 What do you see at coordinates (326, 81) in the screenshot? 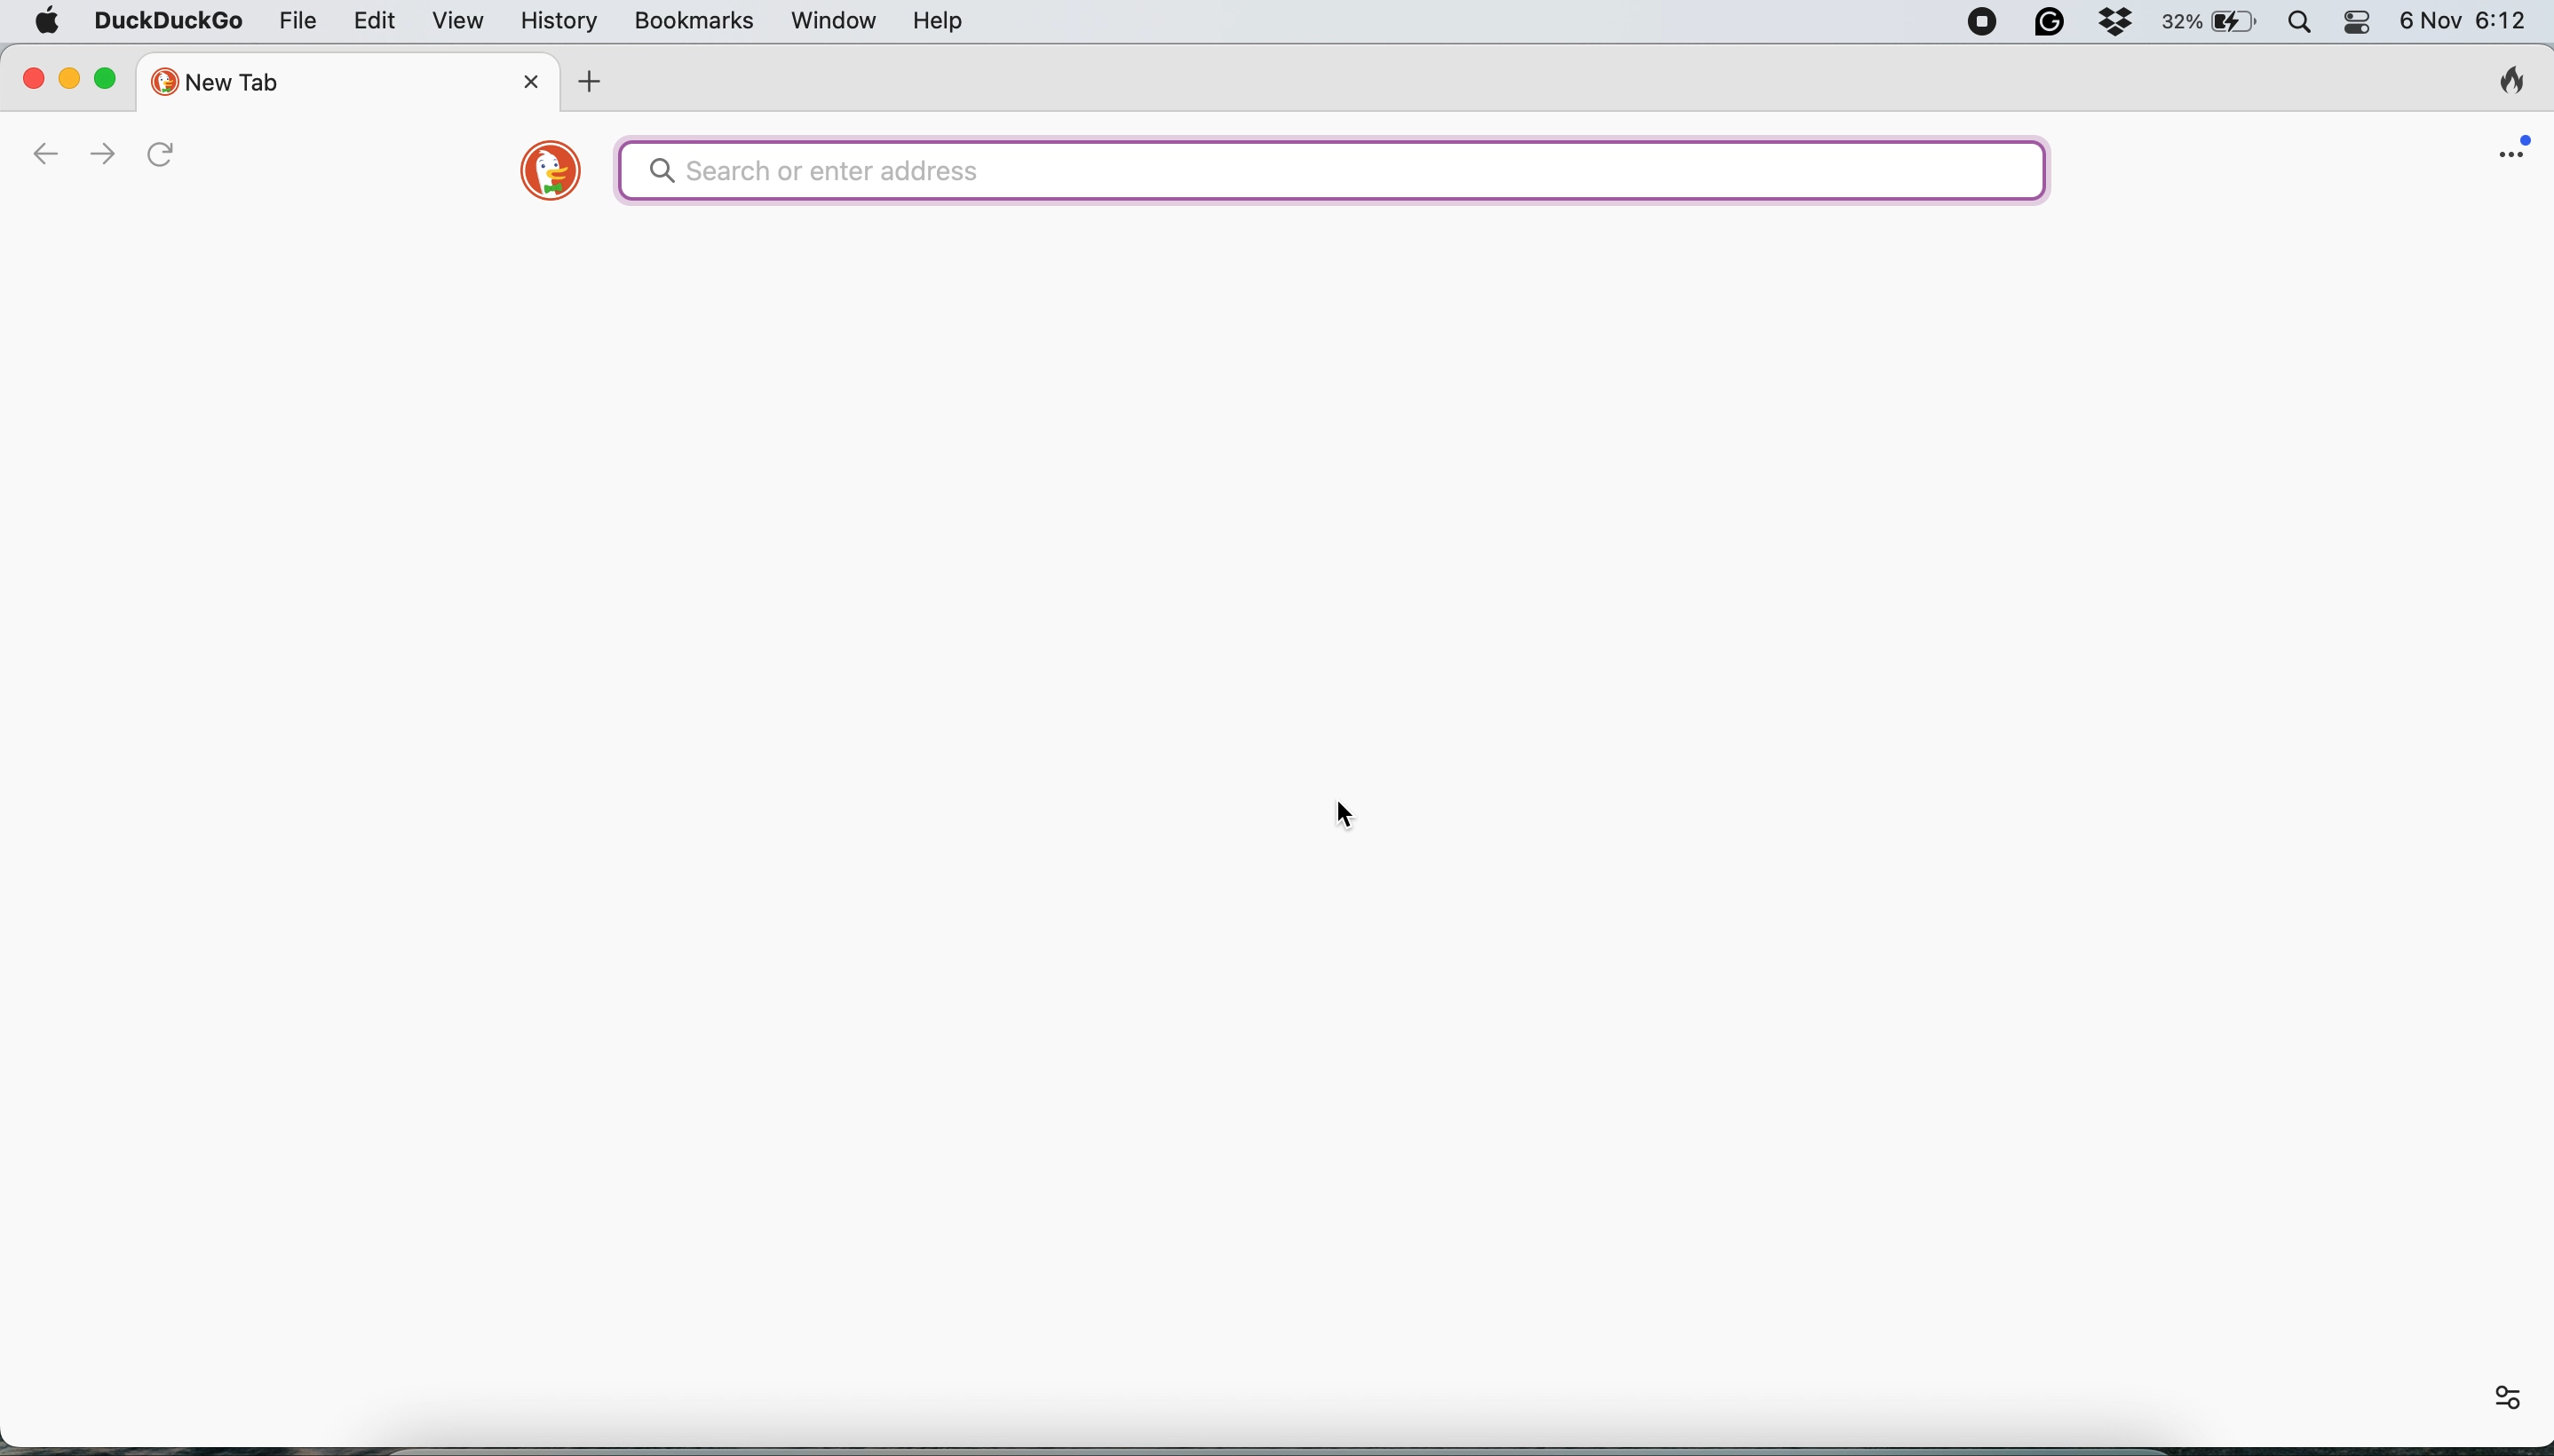
I see `new tab` at bounding box center [326, 81].